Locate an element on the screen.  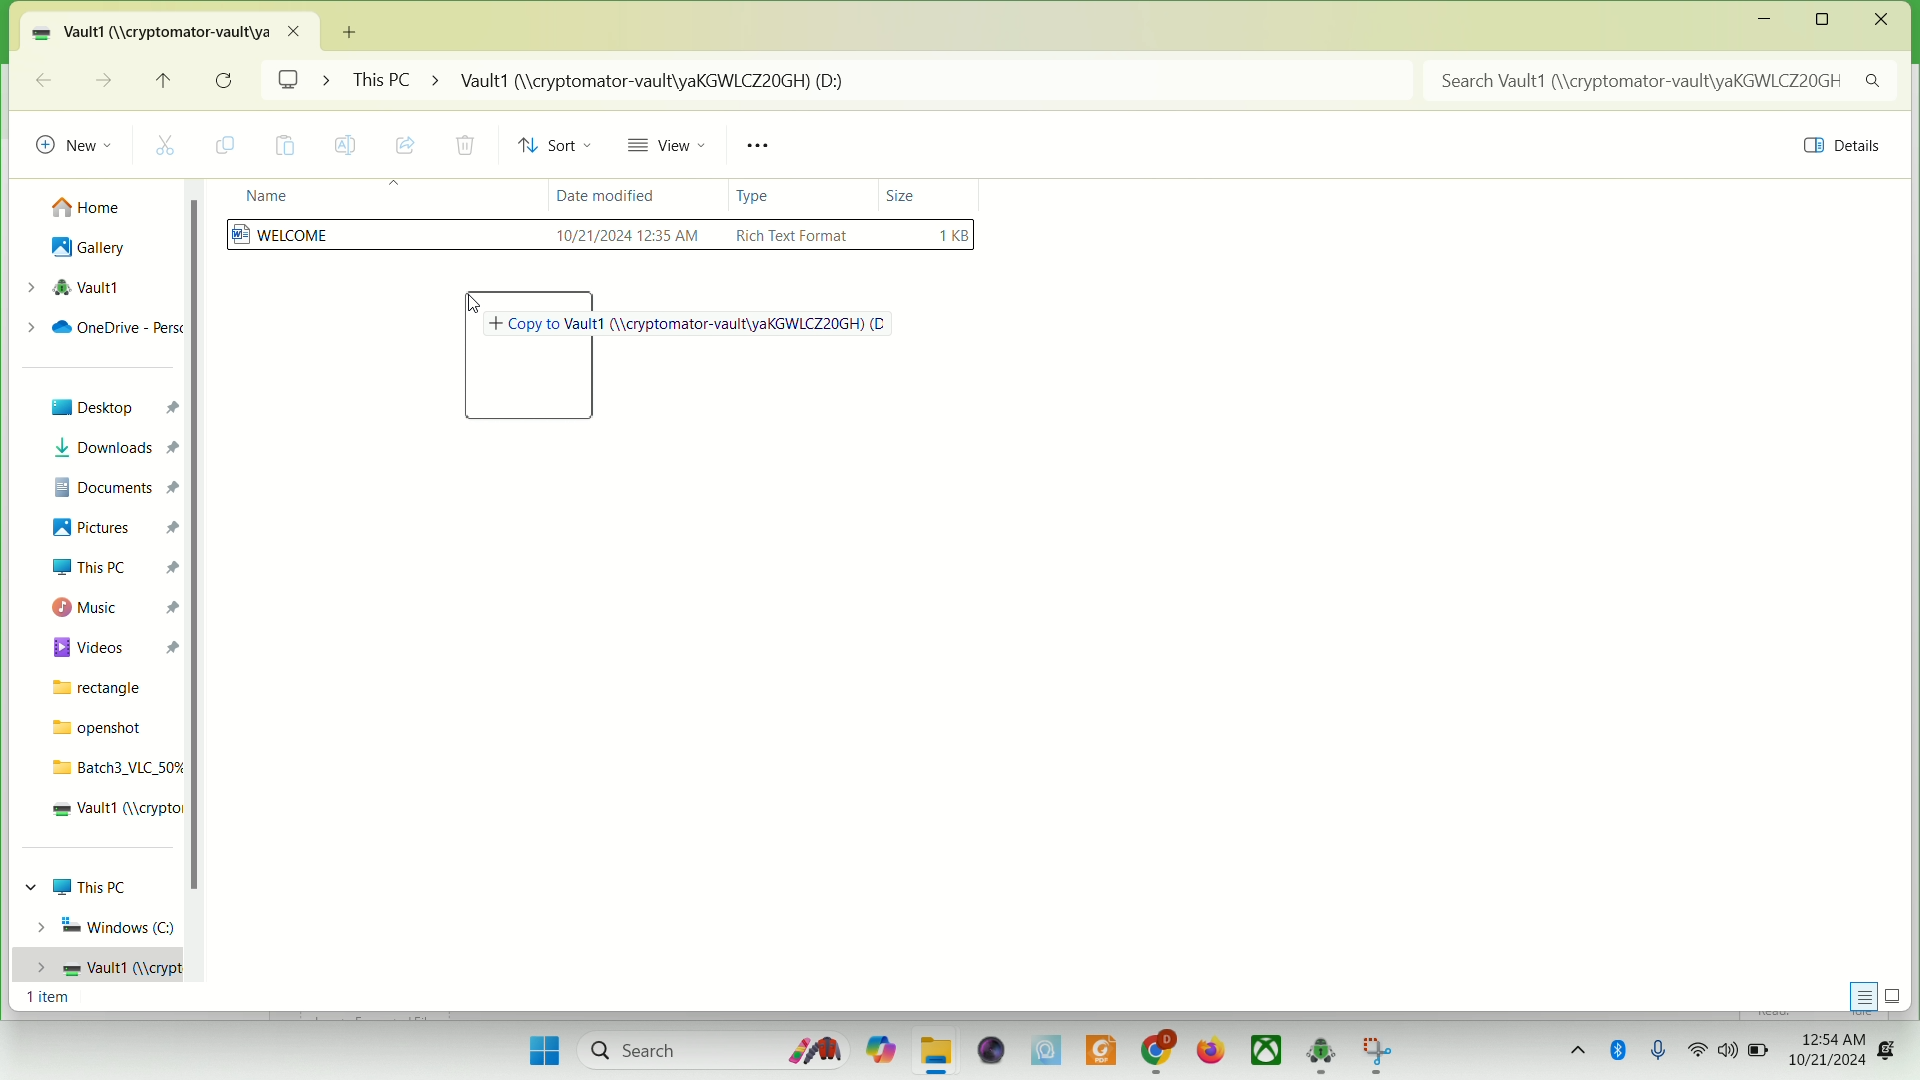
close is located at coordinates (1882, 20).